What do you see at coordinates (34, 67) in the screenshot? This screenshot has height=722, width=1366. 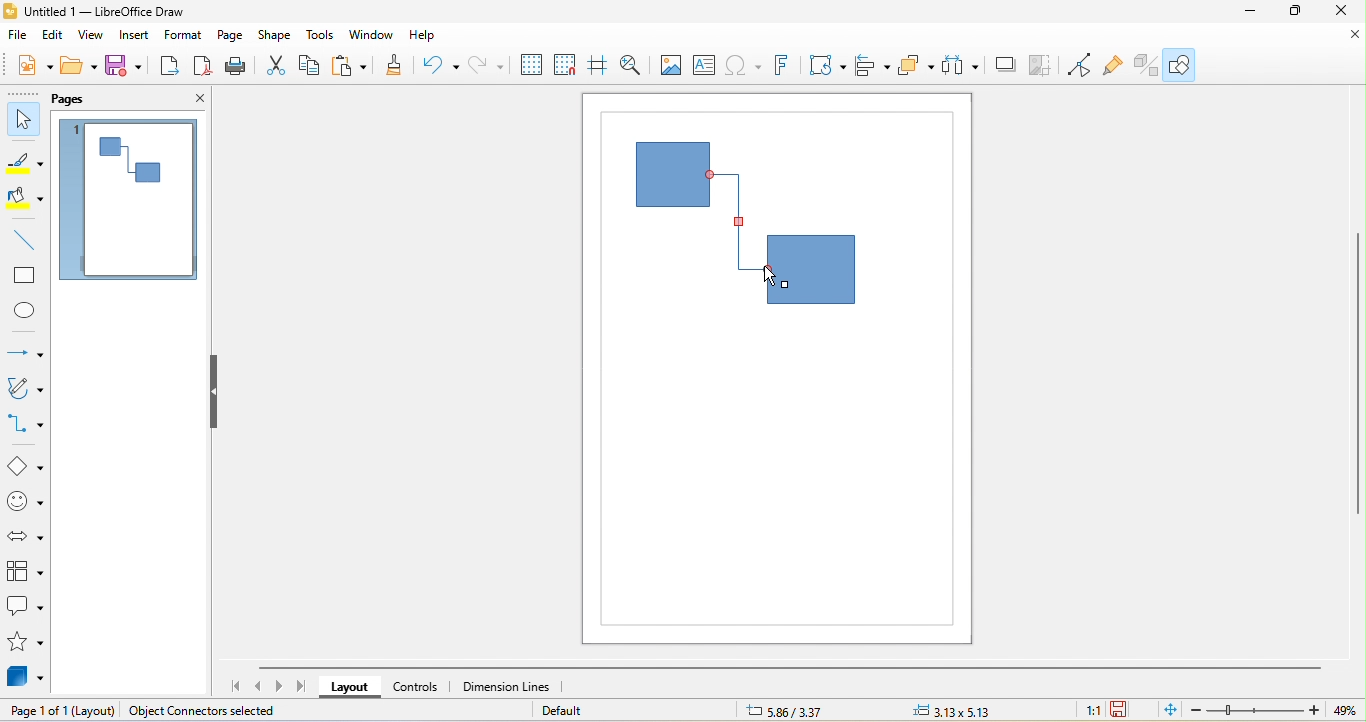 I see `new` at bounding box center [34, 67].